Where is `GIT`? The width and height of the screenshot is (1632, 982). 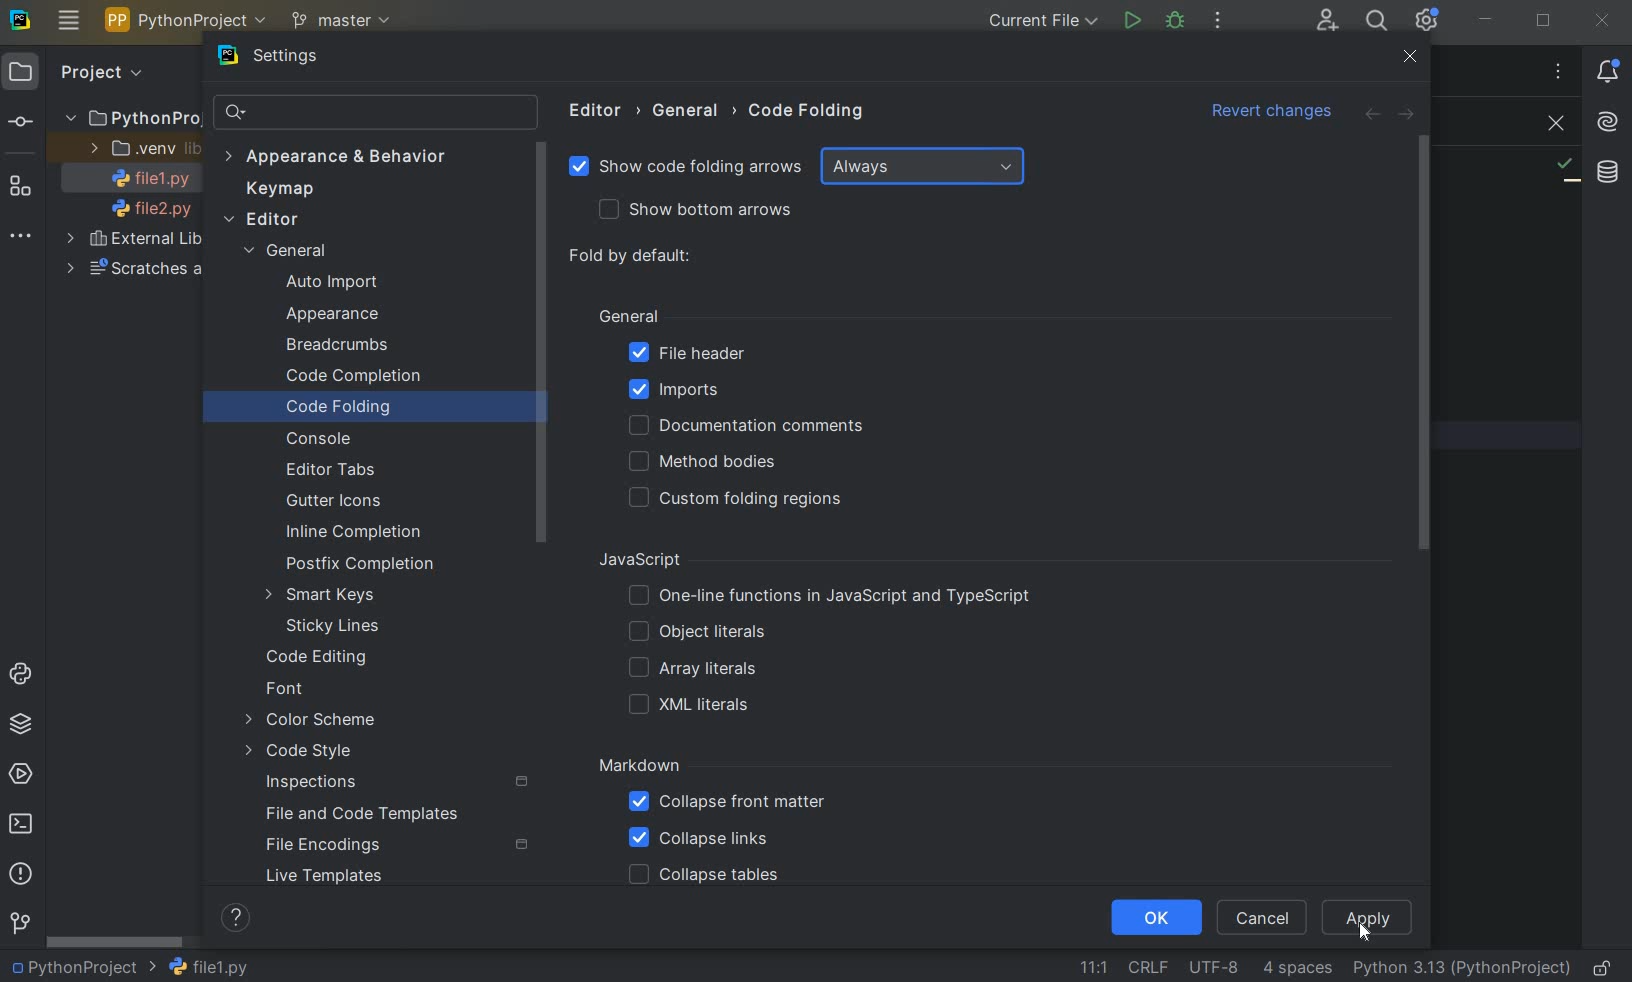
GIT is located at coordinates (20, 922).